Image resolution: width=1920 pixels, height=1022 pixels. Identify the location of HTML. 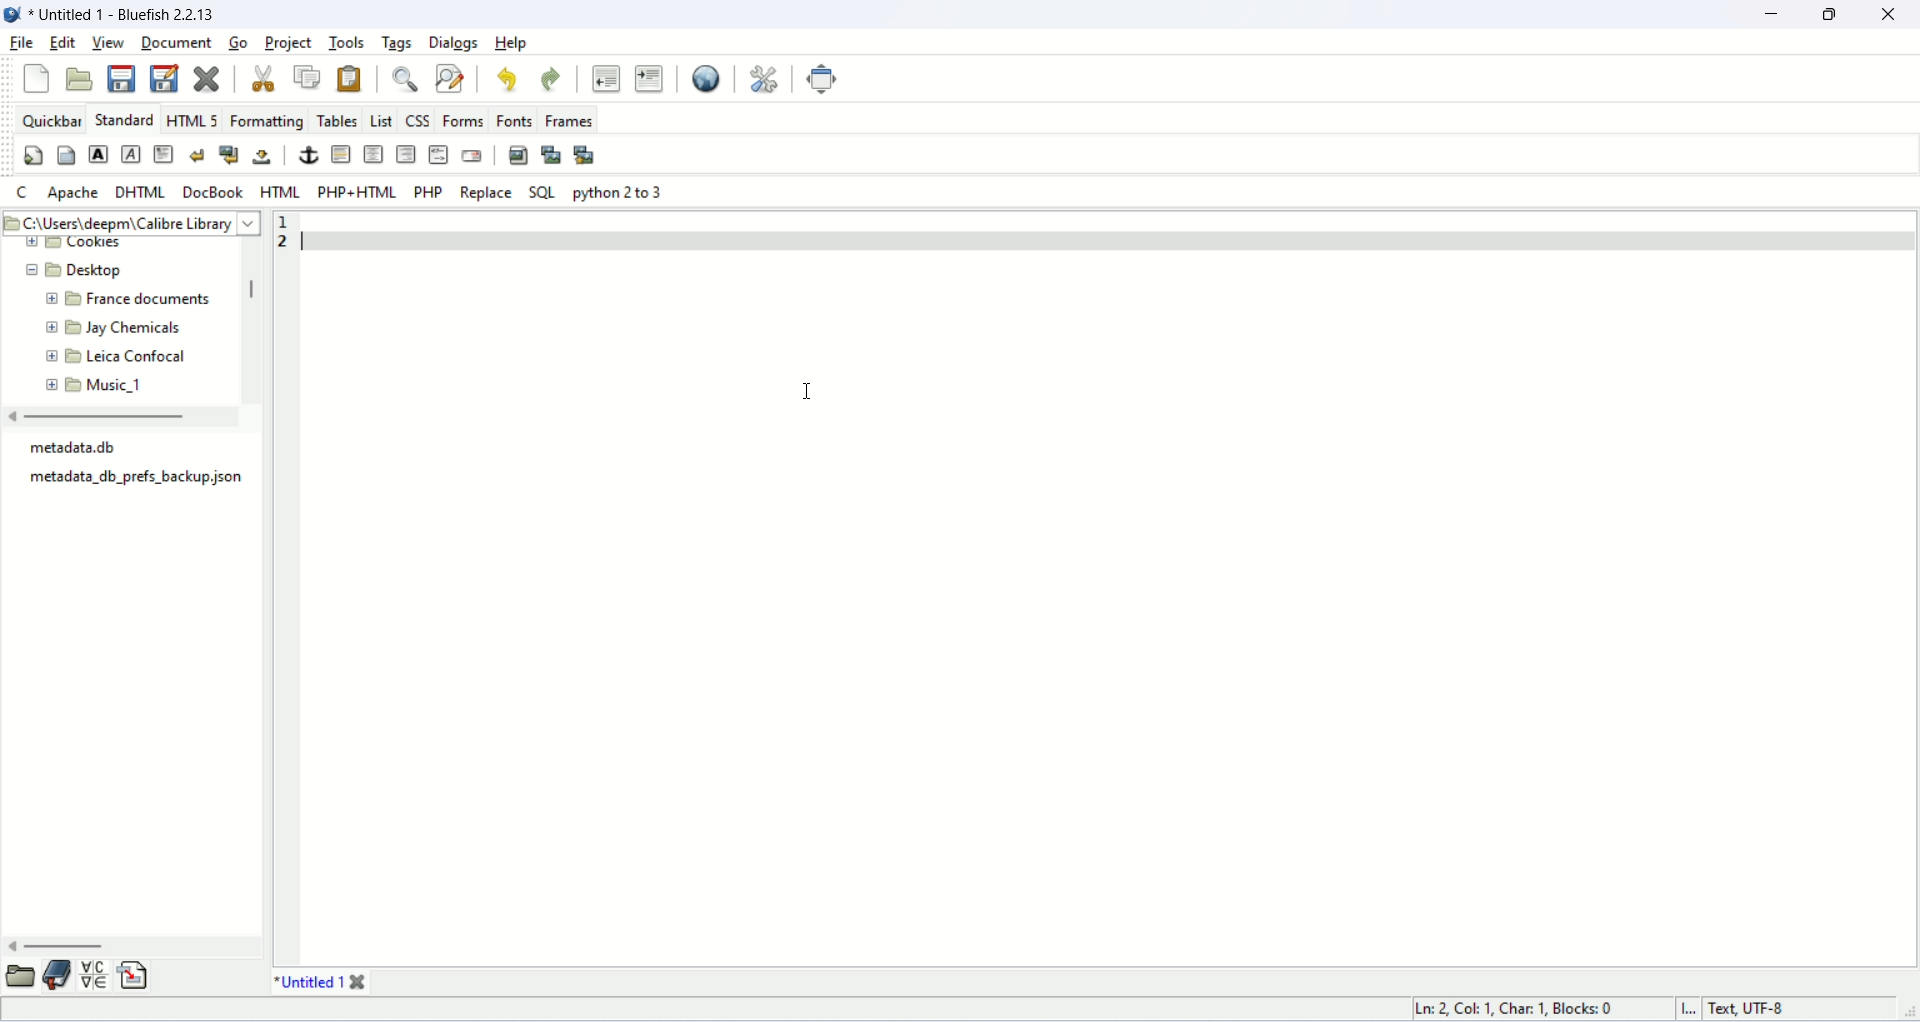
(277, 191).